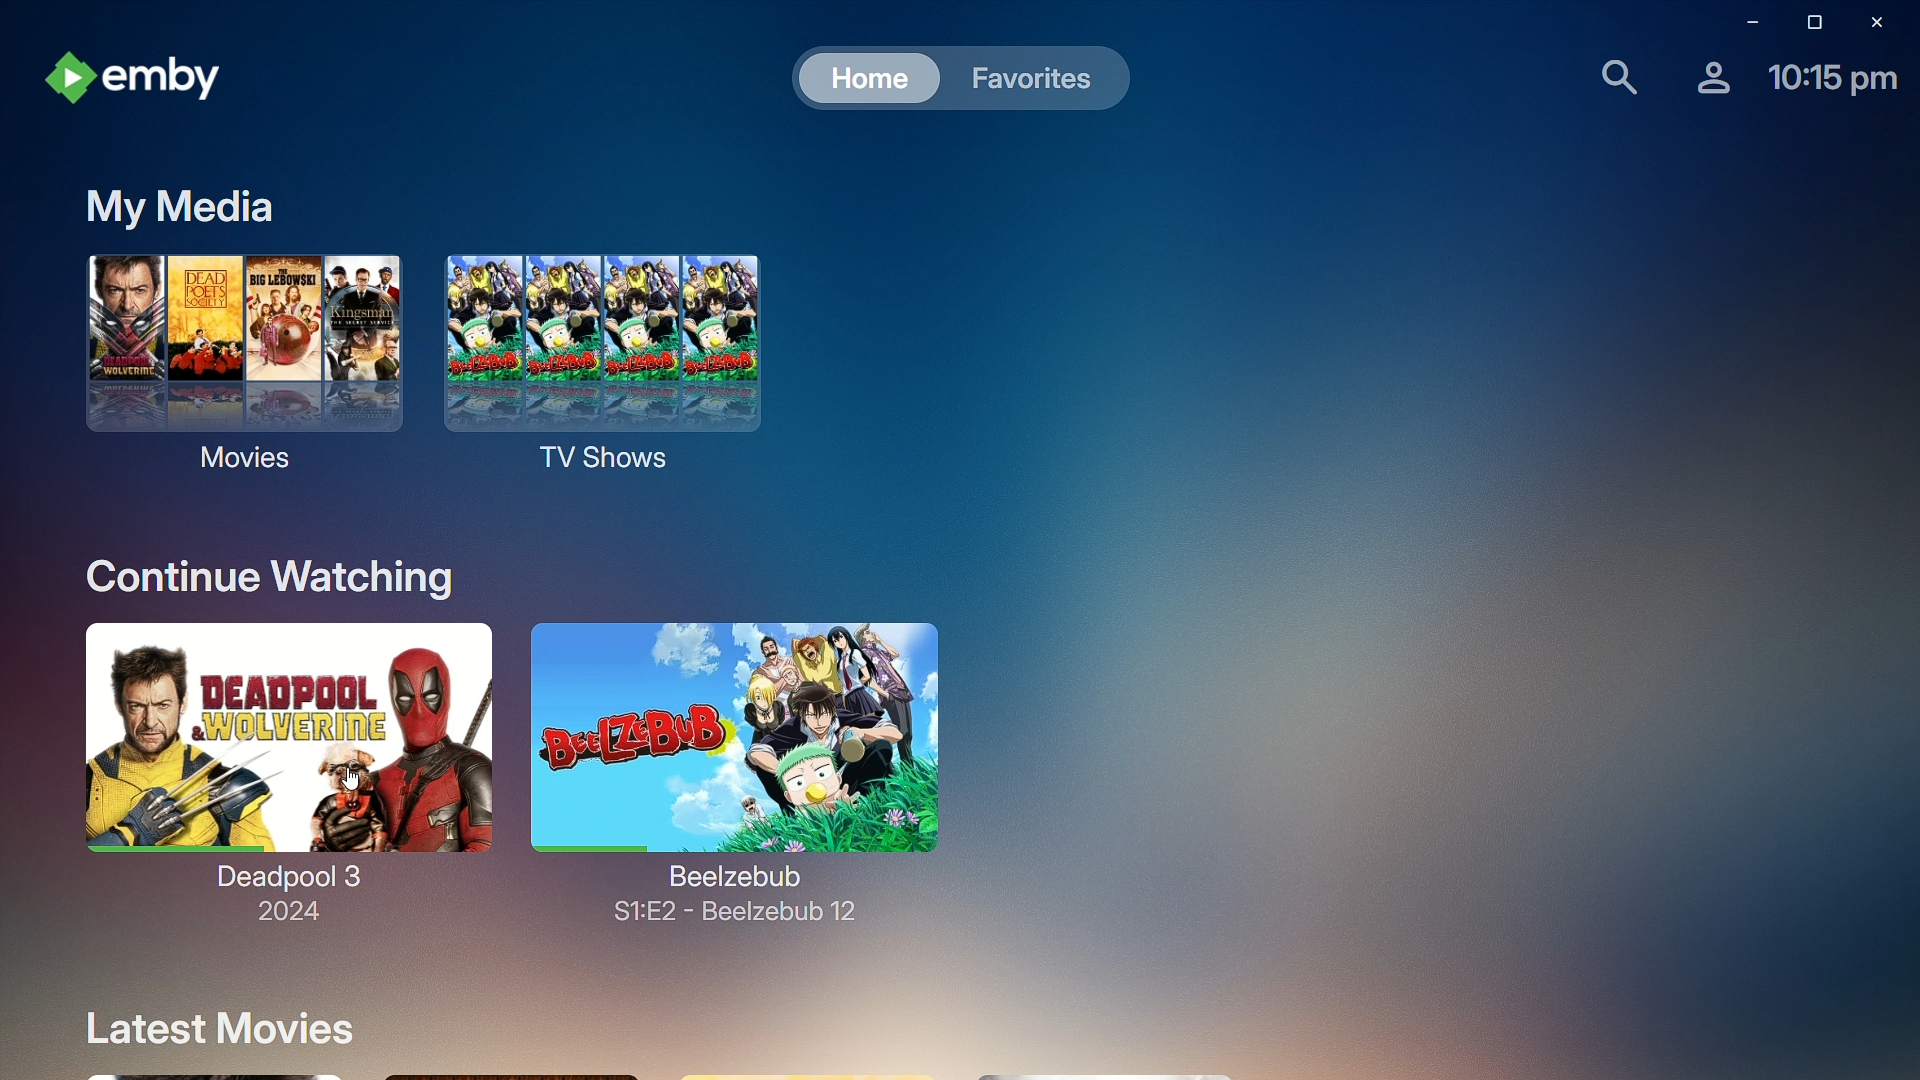  What do you see at coordinates (171, 205) in the screenshot?
I see `My Media` at bounding box center [171, 205].